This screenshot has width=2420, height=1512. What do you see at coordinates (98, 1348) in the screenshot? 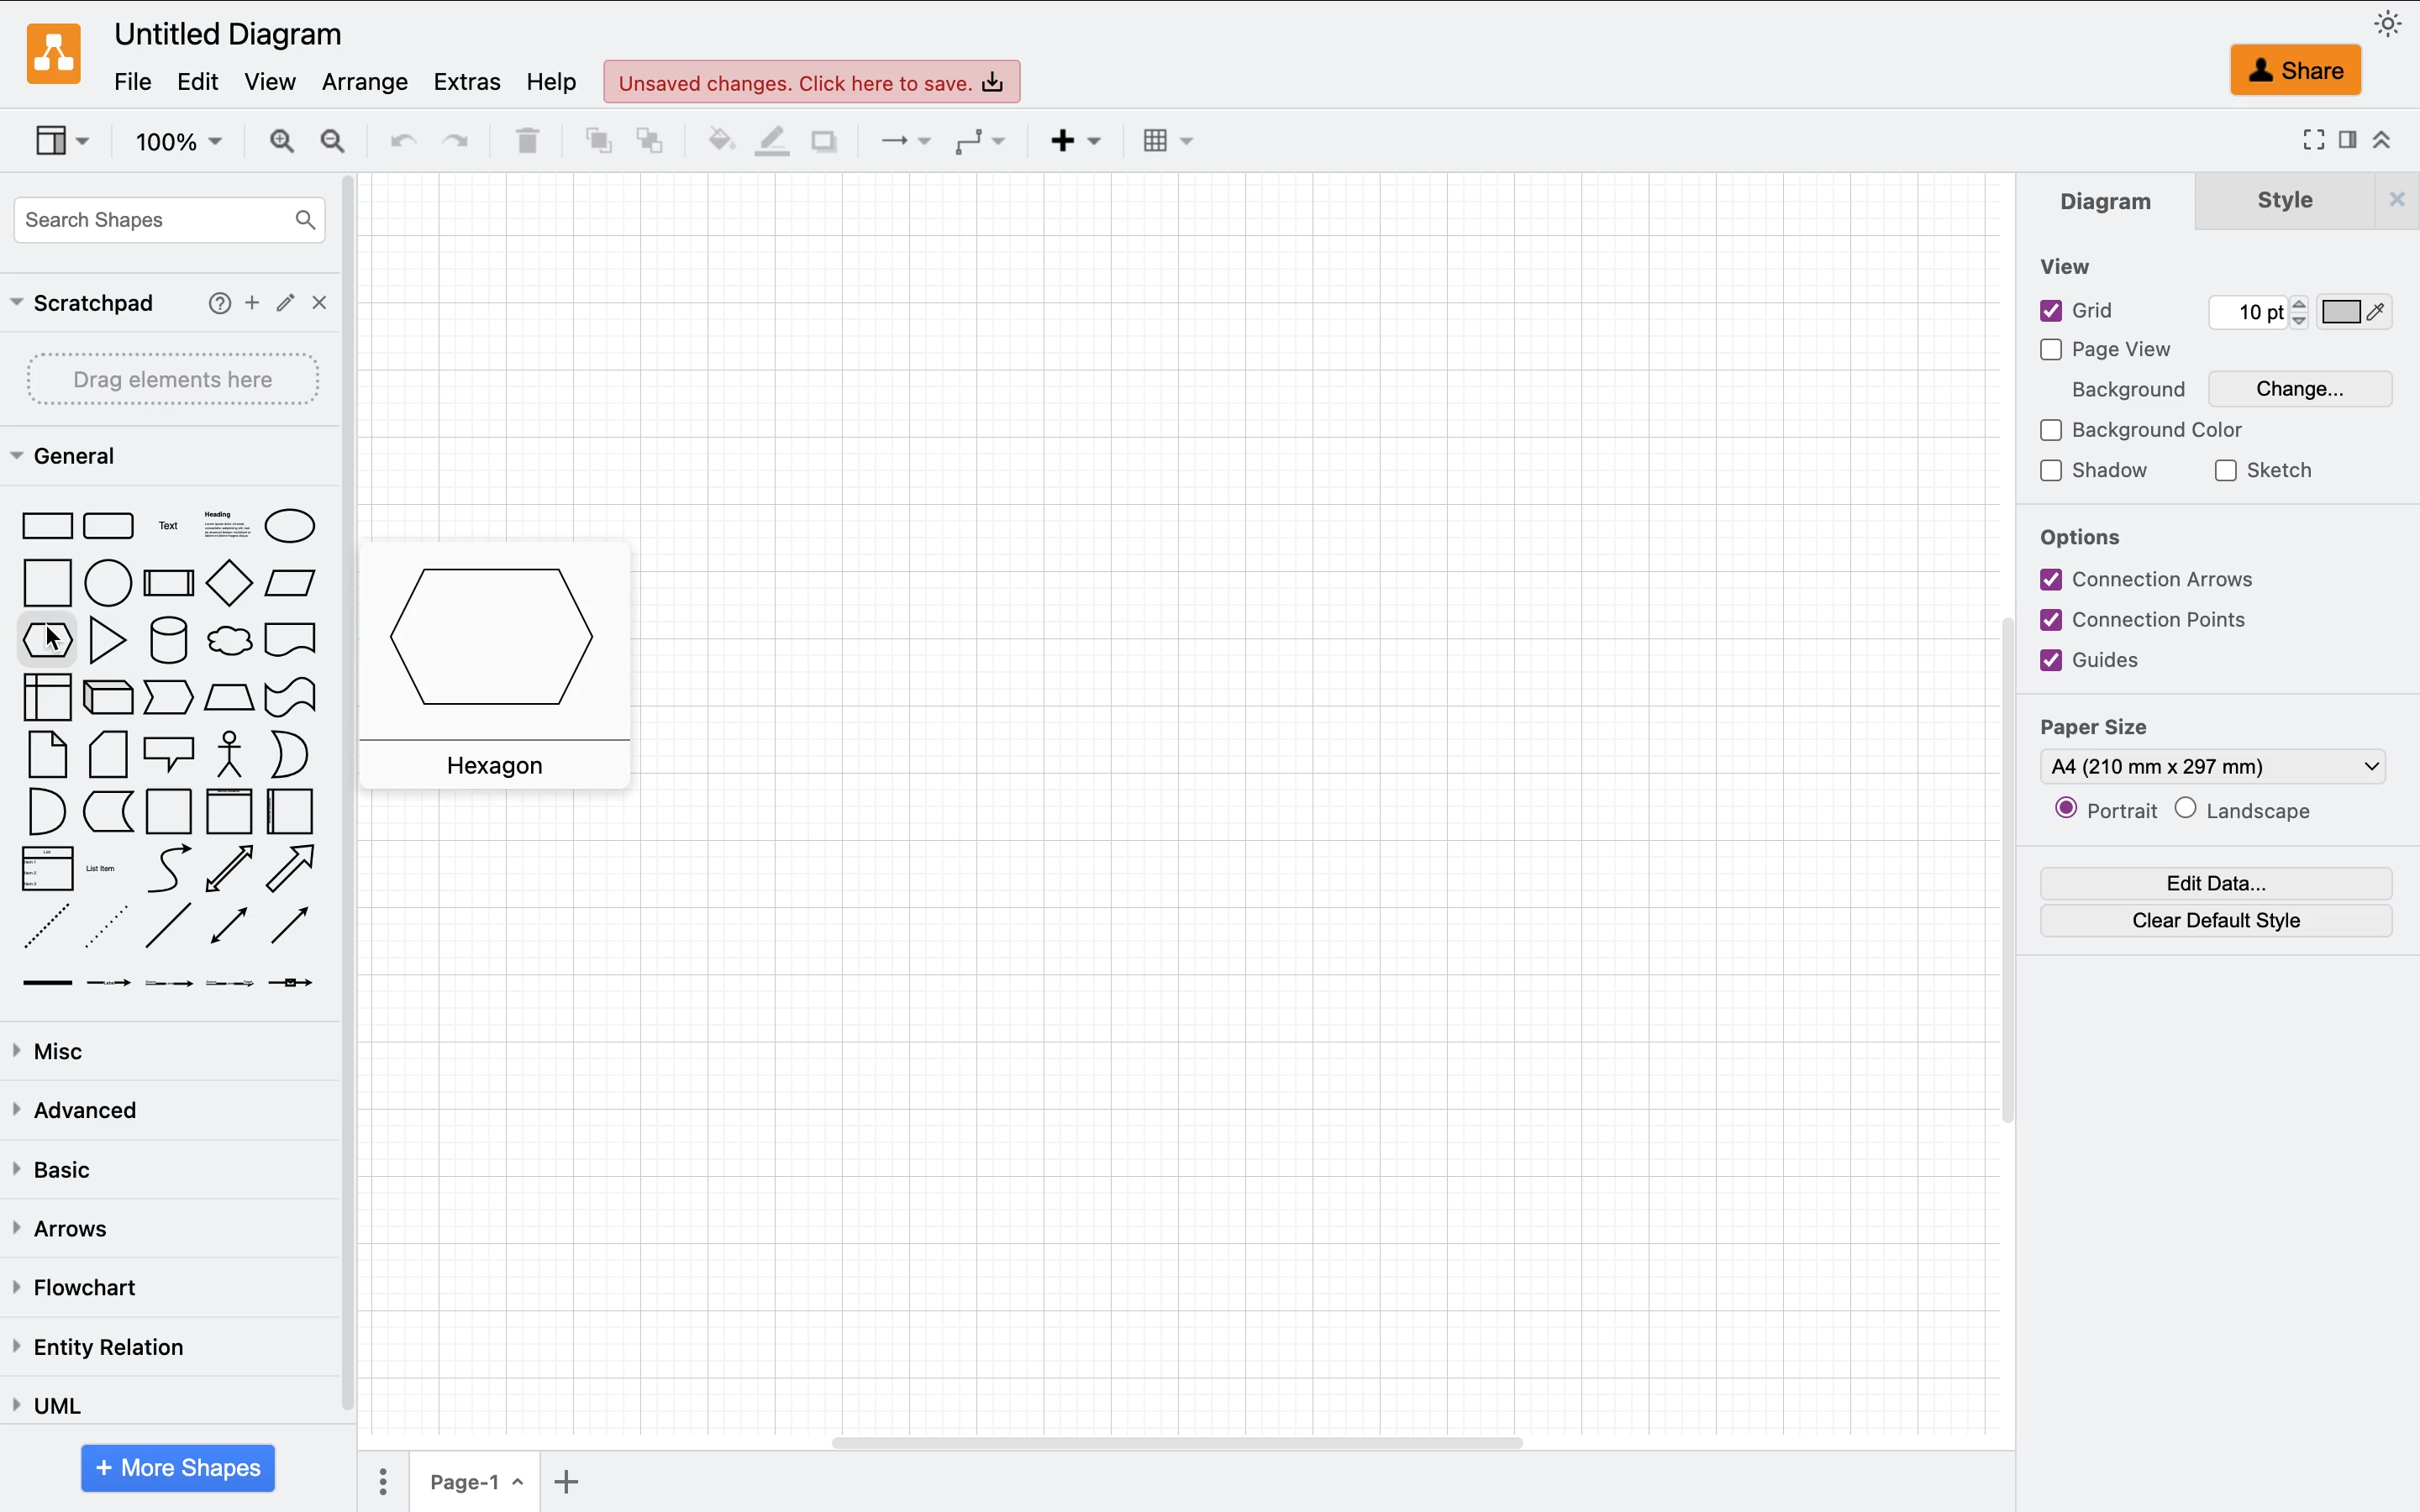
I see `entity relation` at bounding box center [98, 1348].